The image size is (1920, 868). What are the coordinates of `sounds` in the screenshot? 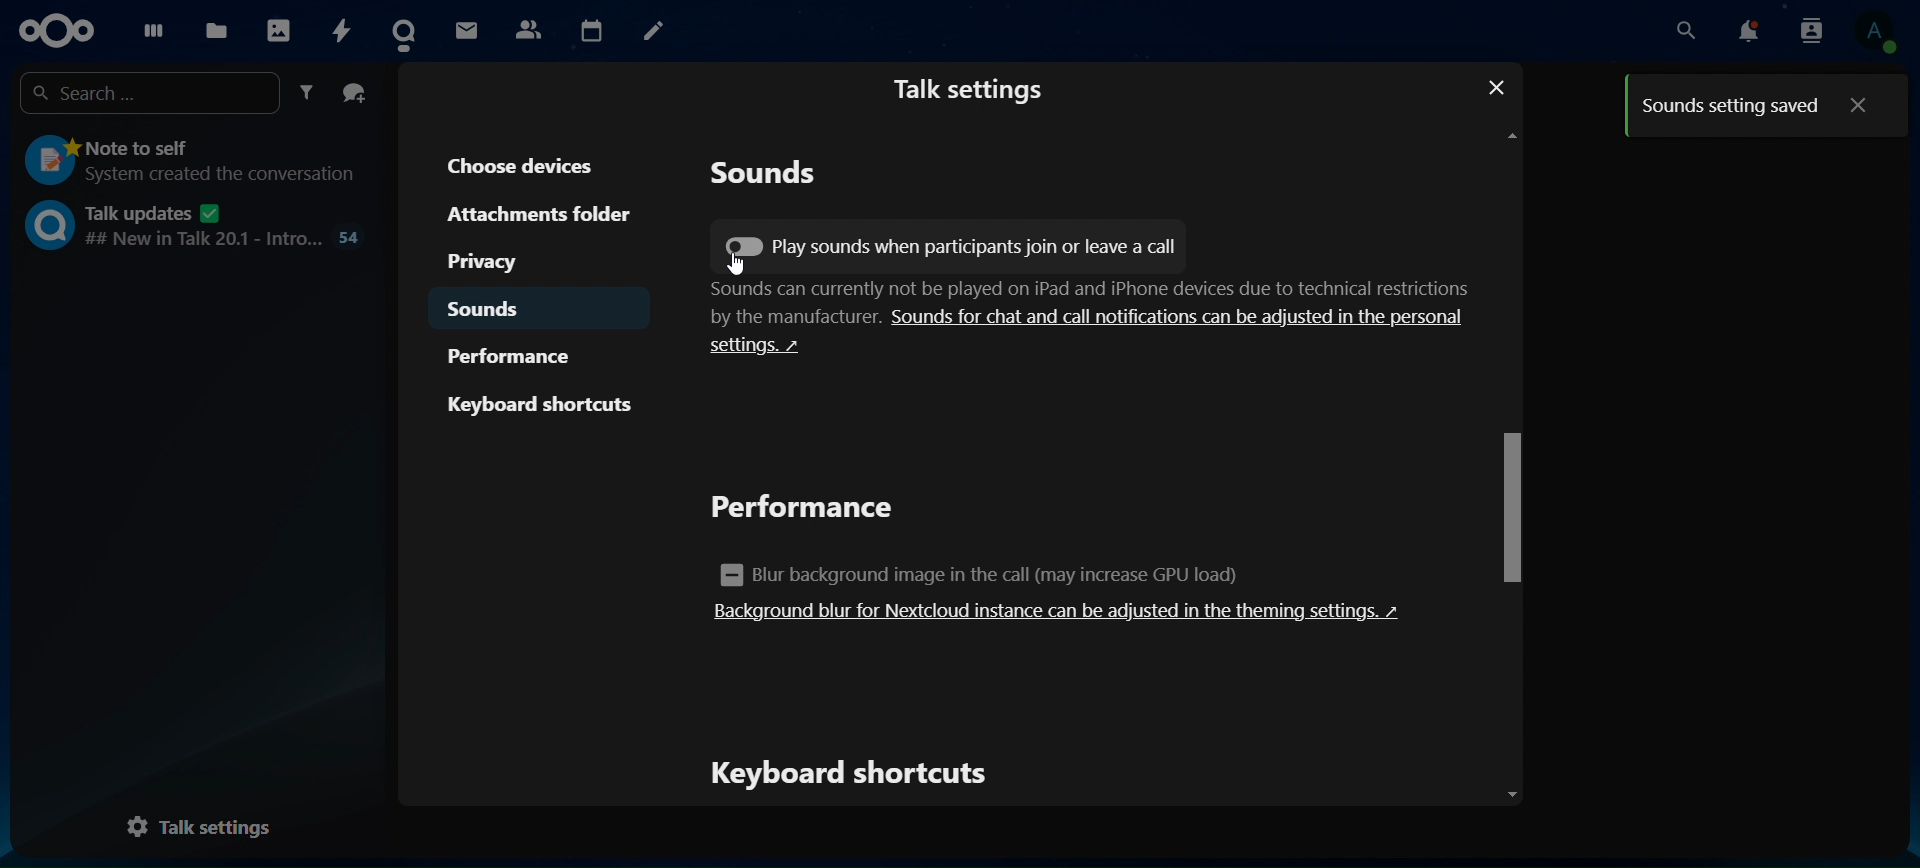 It's located at (766, 177).